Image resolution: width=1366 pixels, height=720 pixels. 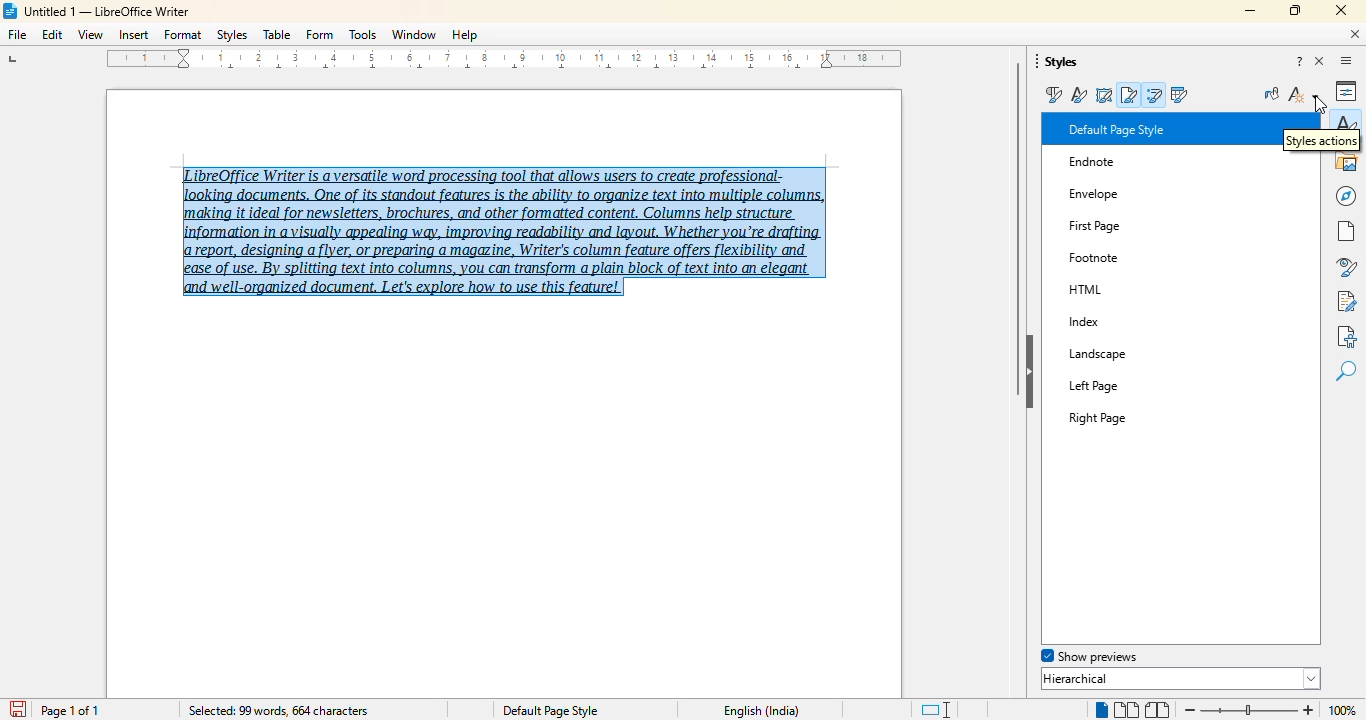 What do you see at coordinates (1307, 710) in the screenshot?
I see `zoom in` at bounding box center [1307, 710].